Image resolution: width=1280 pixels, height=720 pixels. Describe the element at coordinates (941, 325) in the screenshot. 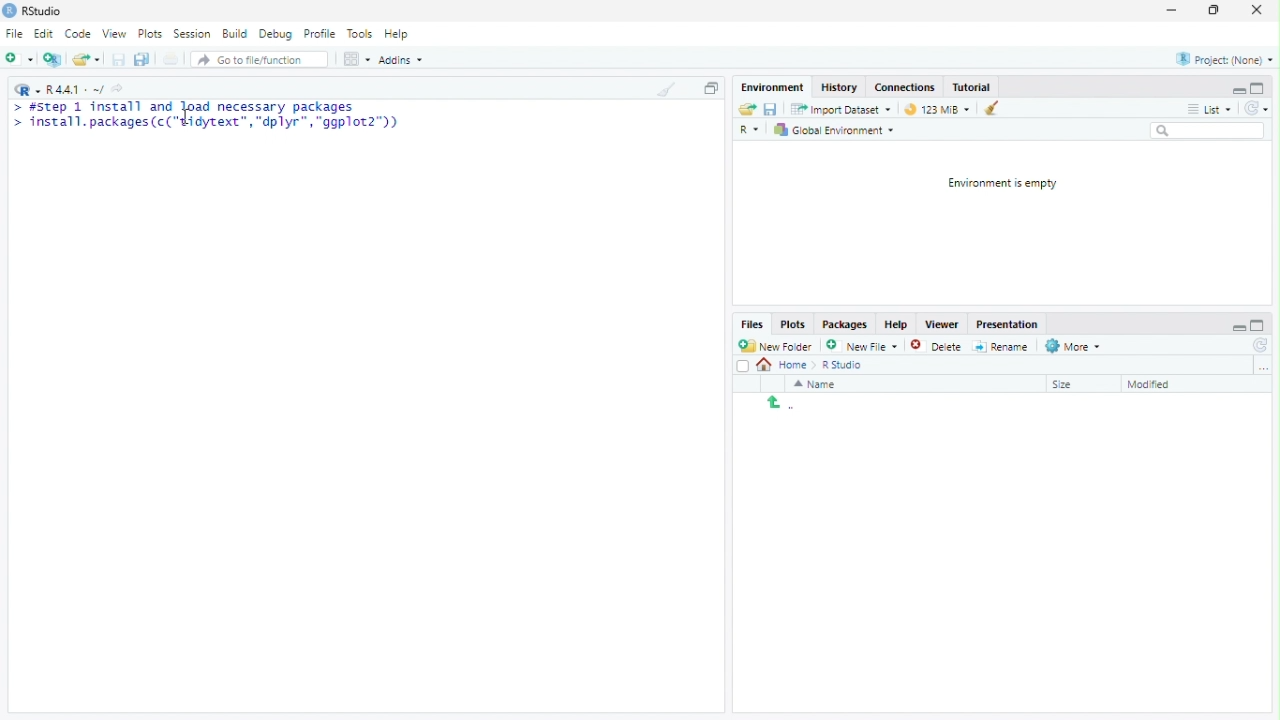

I see `Viewer` at that location.